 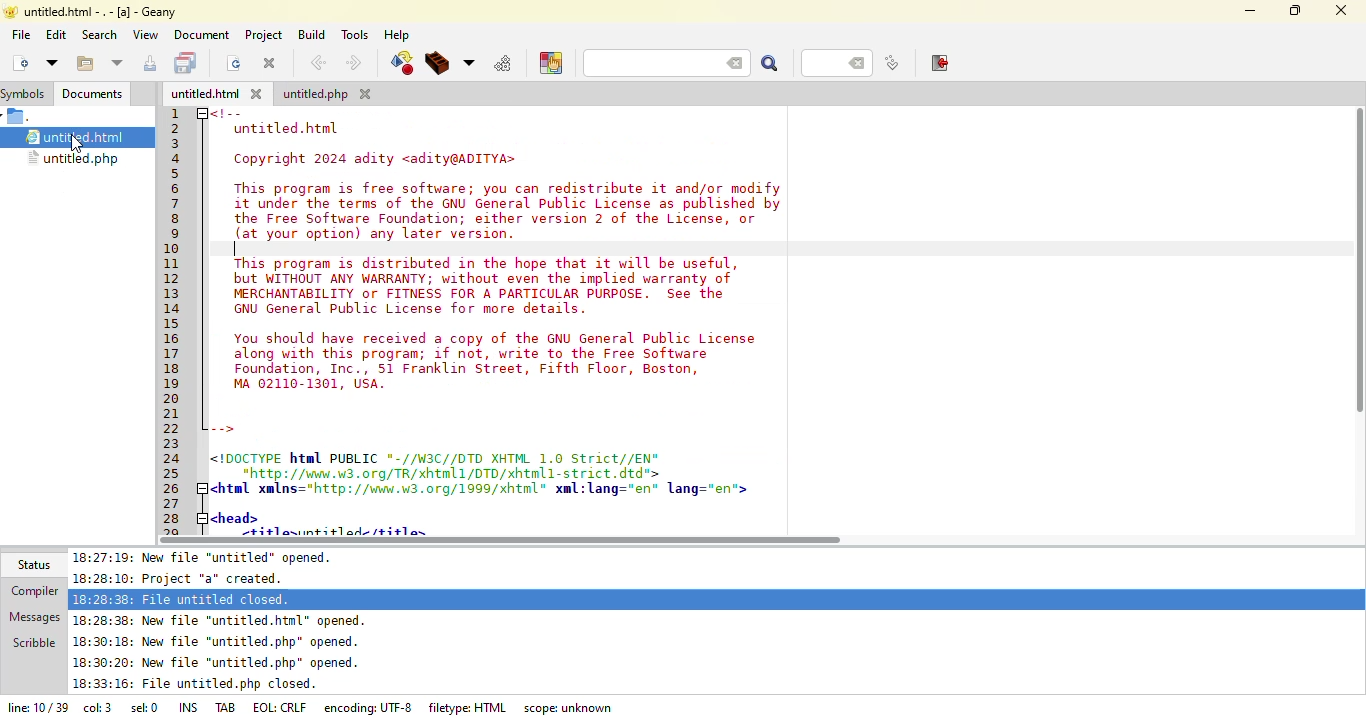 What do you see at coordinates (469, 707) in the screenshot?
I see `filetype: html` at bounding box center [469, 707].